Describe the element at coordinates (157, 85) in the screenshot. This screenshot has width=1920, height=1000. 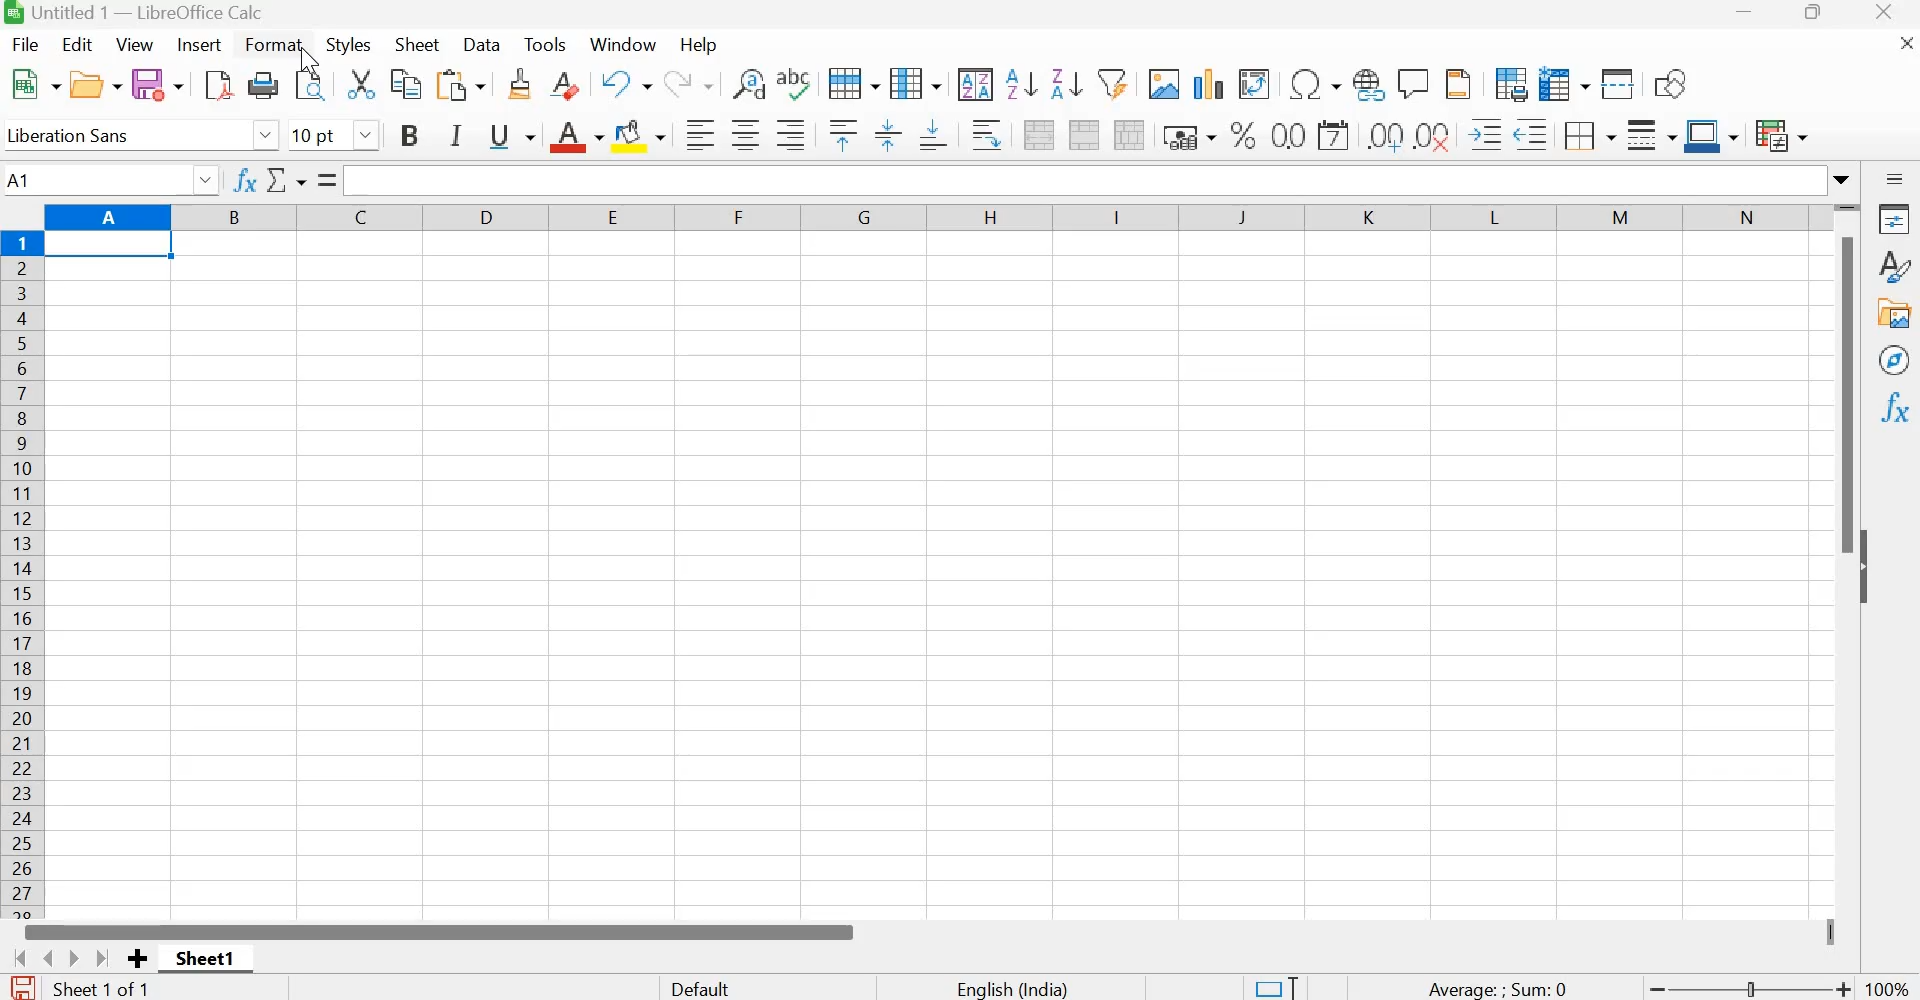
I see `Save` at that location.